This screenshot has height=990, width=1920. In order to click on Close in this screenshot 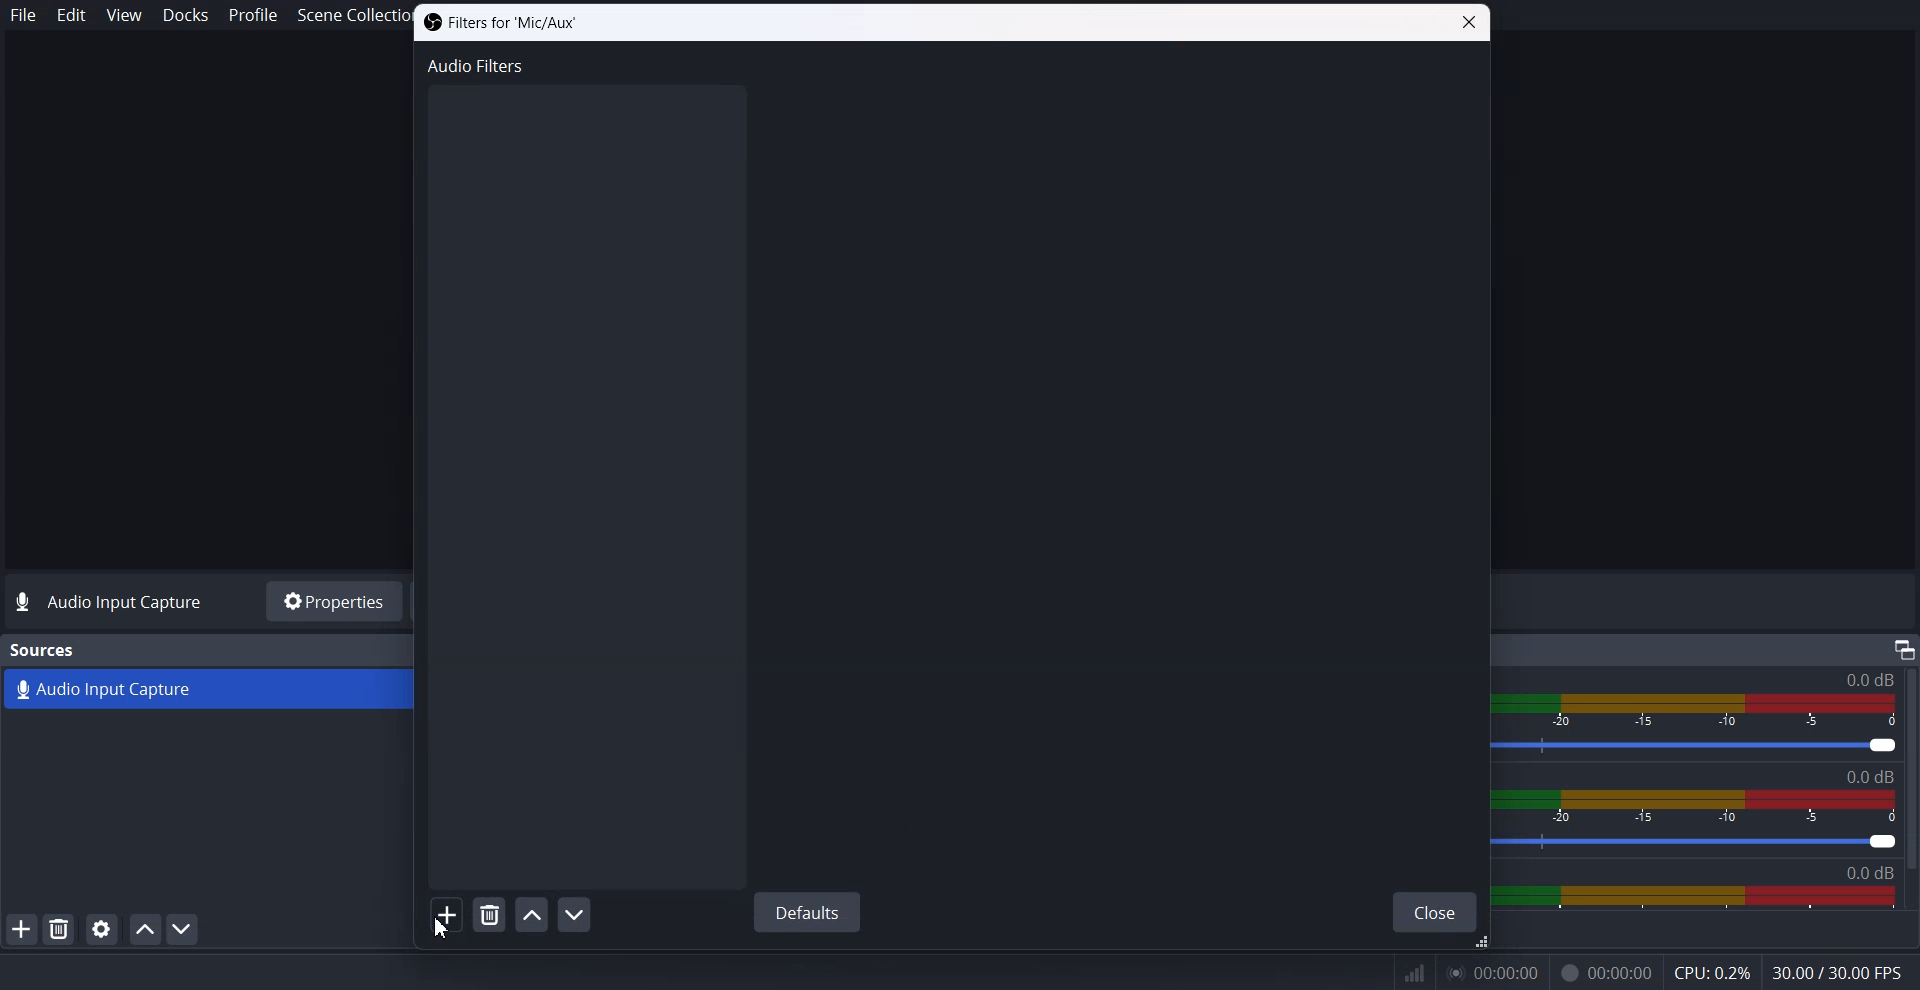, I will do `click(1435, 913)`.